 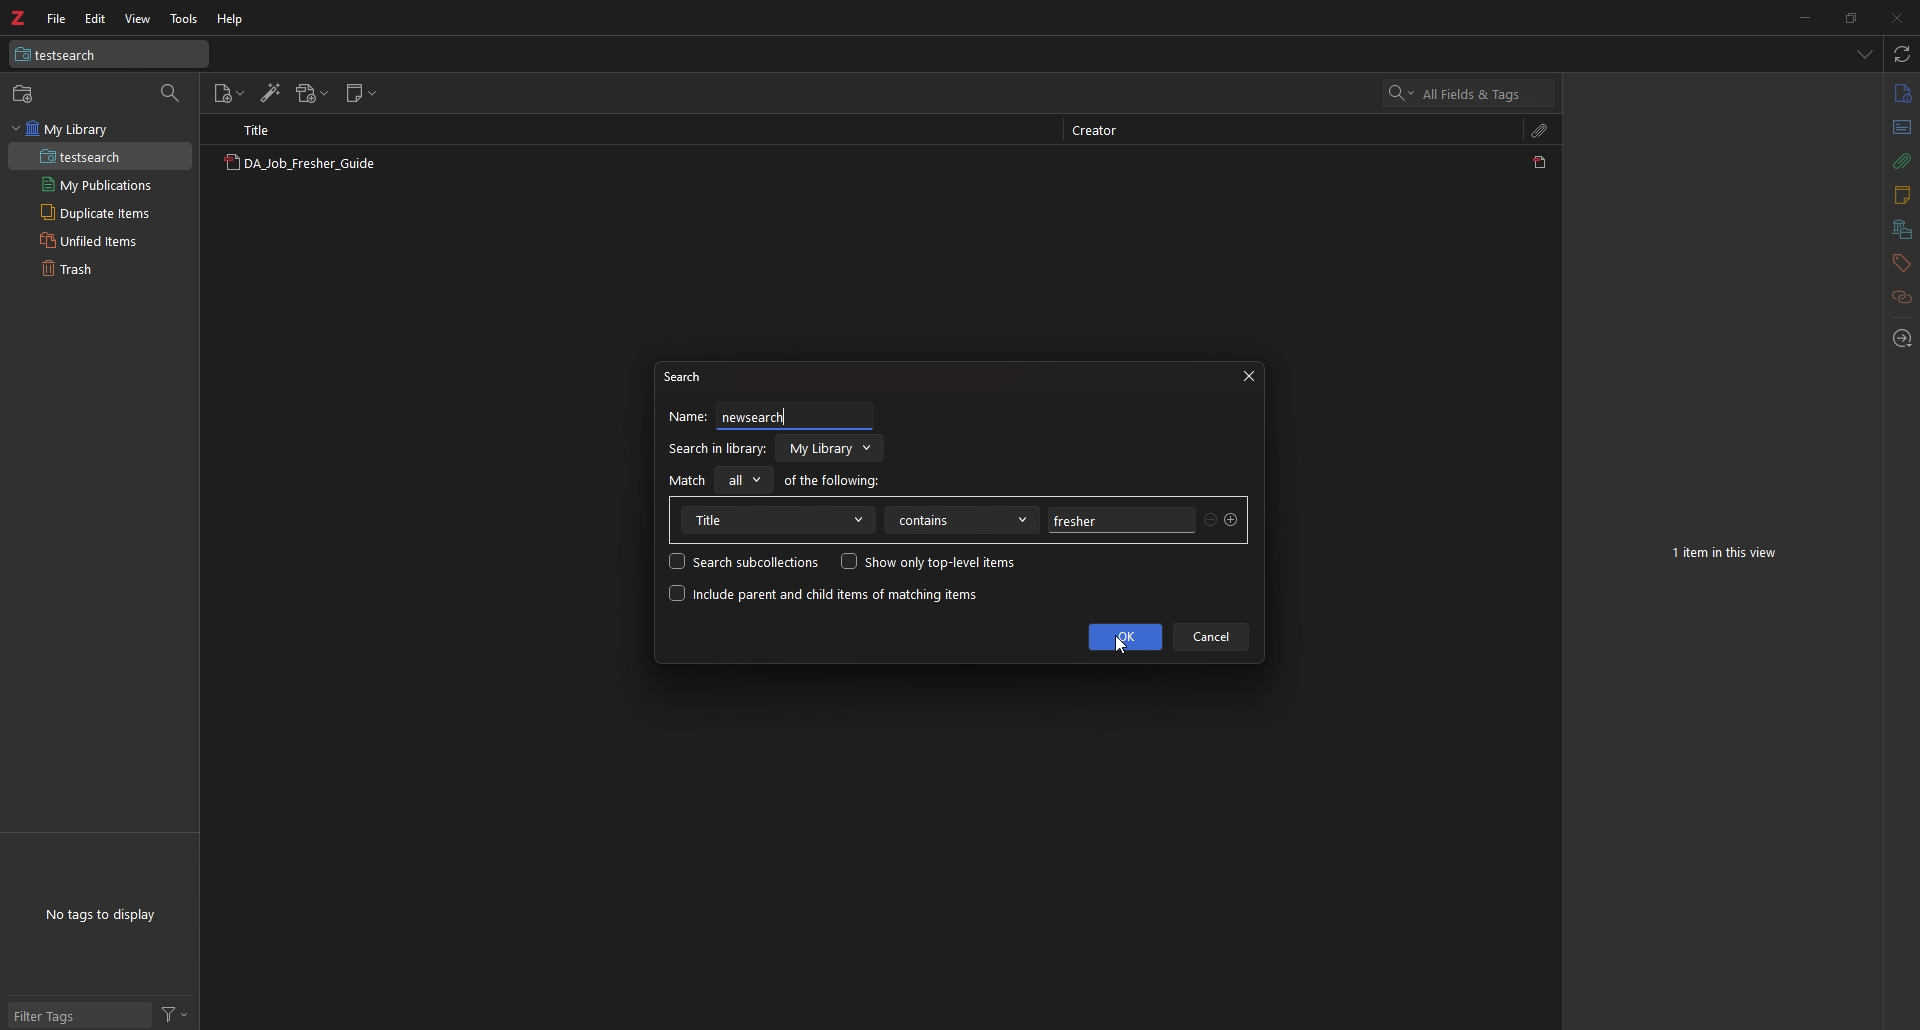 What do you see at coordinates (1125, 637) in the screenshot?
I see `ok` at bounding box center [1125, 637].